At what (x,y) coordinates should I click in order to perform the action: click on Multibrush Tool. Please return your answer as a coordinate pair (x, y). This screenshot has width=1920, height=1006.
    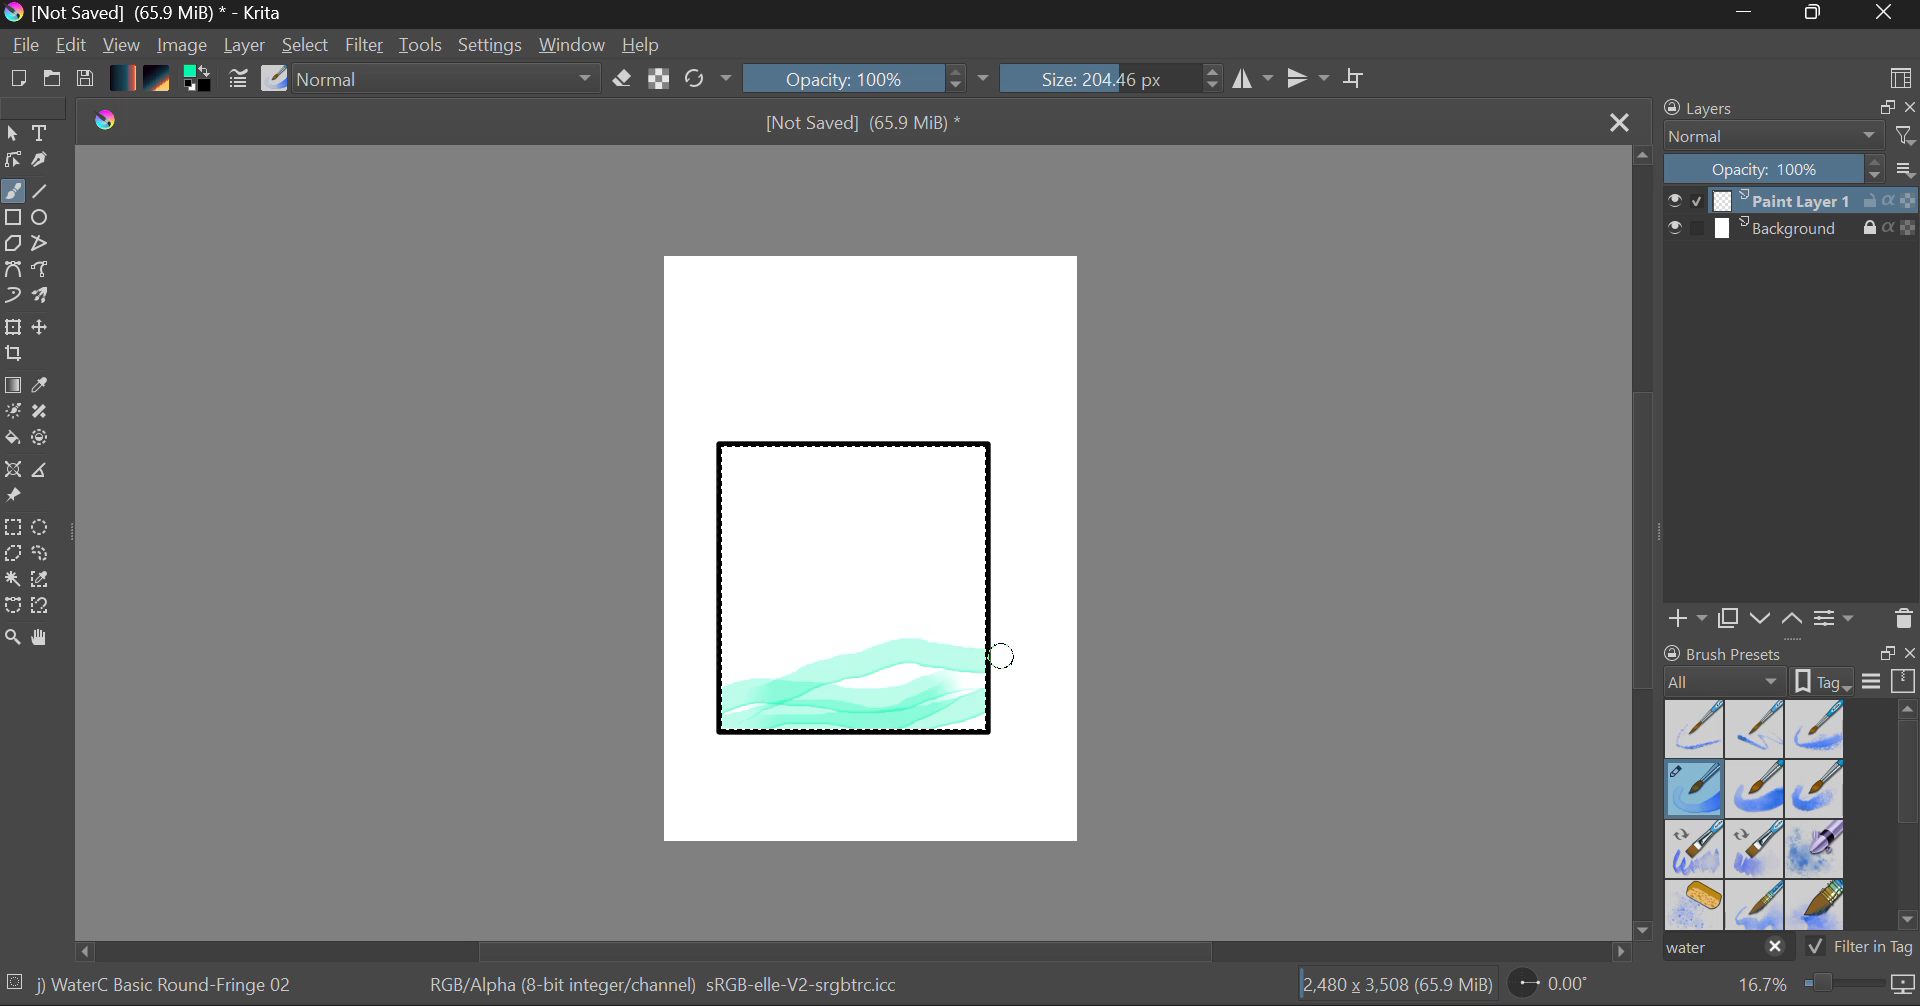
    Looking at the image, I should click on (42, 298).